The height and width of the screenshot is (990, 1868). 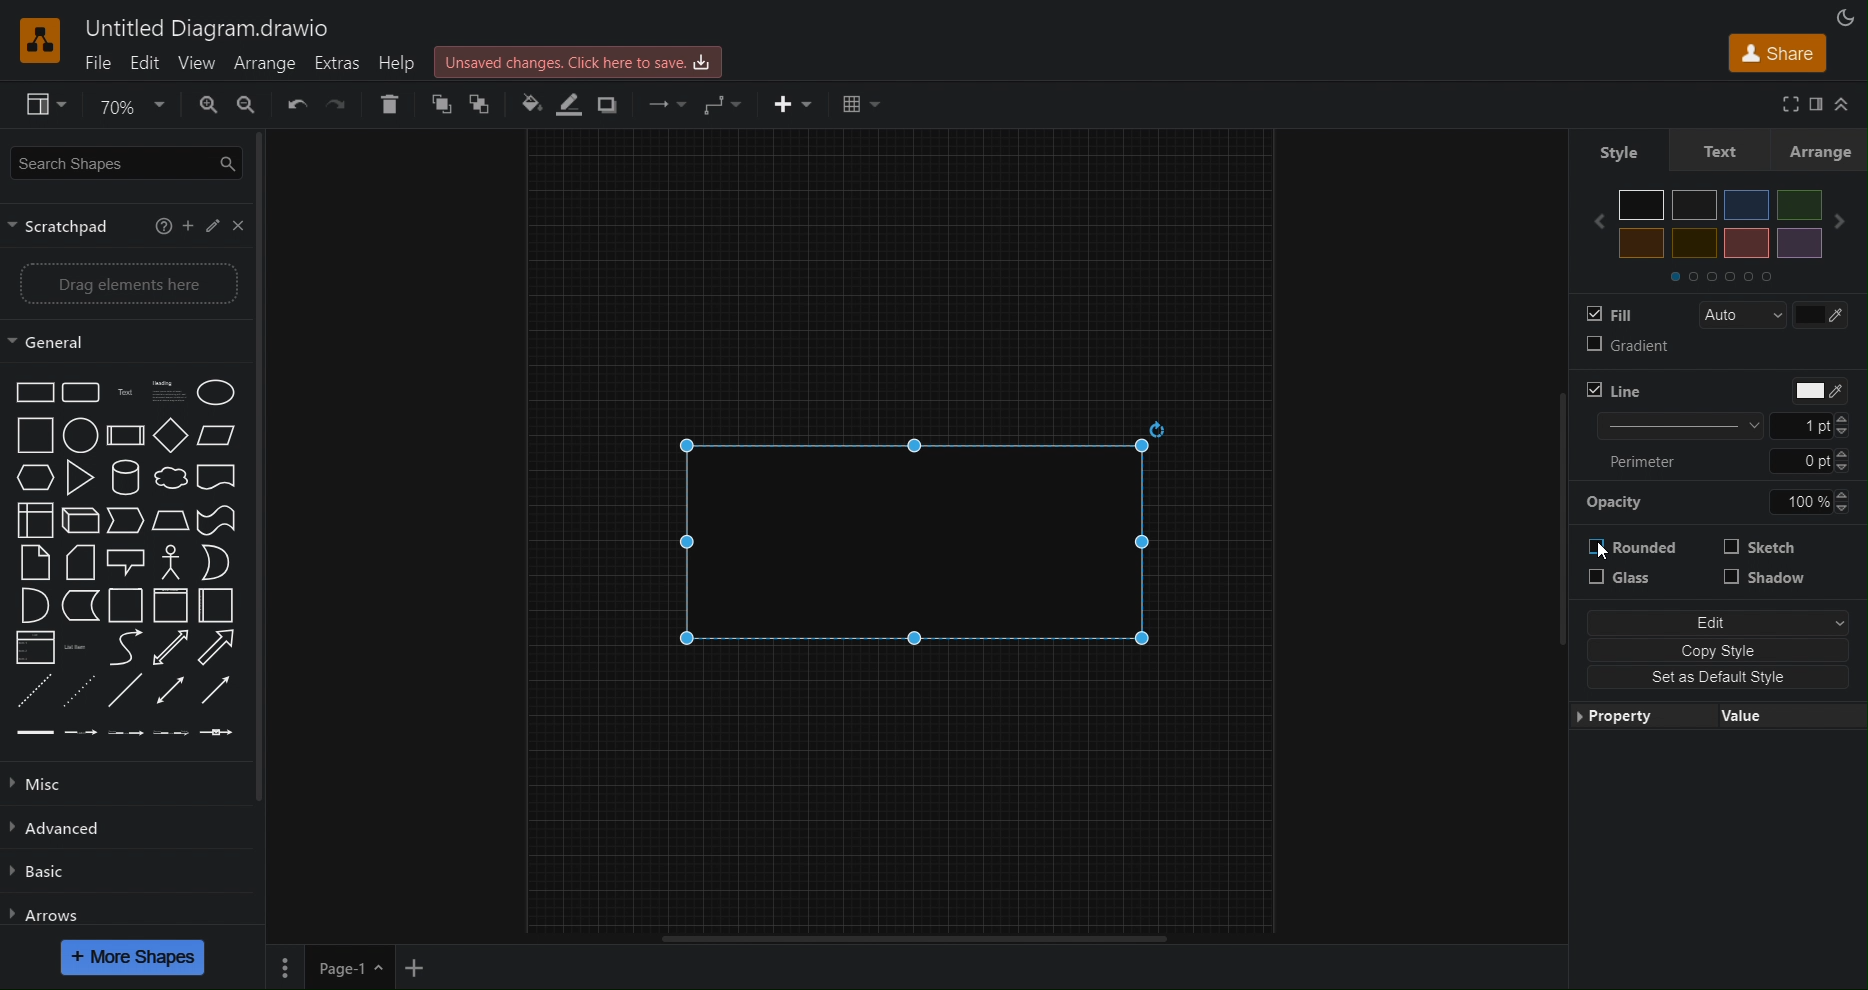 What do you see at coordinates (1722, 278) in the screenshot?
I see `slider dots` at bounding box center [1722, 278].